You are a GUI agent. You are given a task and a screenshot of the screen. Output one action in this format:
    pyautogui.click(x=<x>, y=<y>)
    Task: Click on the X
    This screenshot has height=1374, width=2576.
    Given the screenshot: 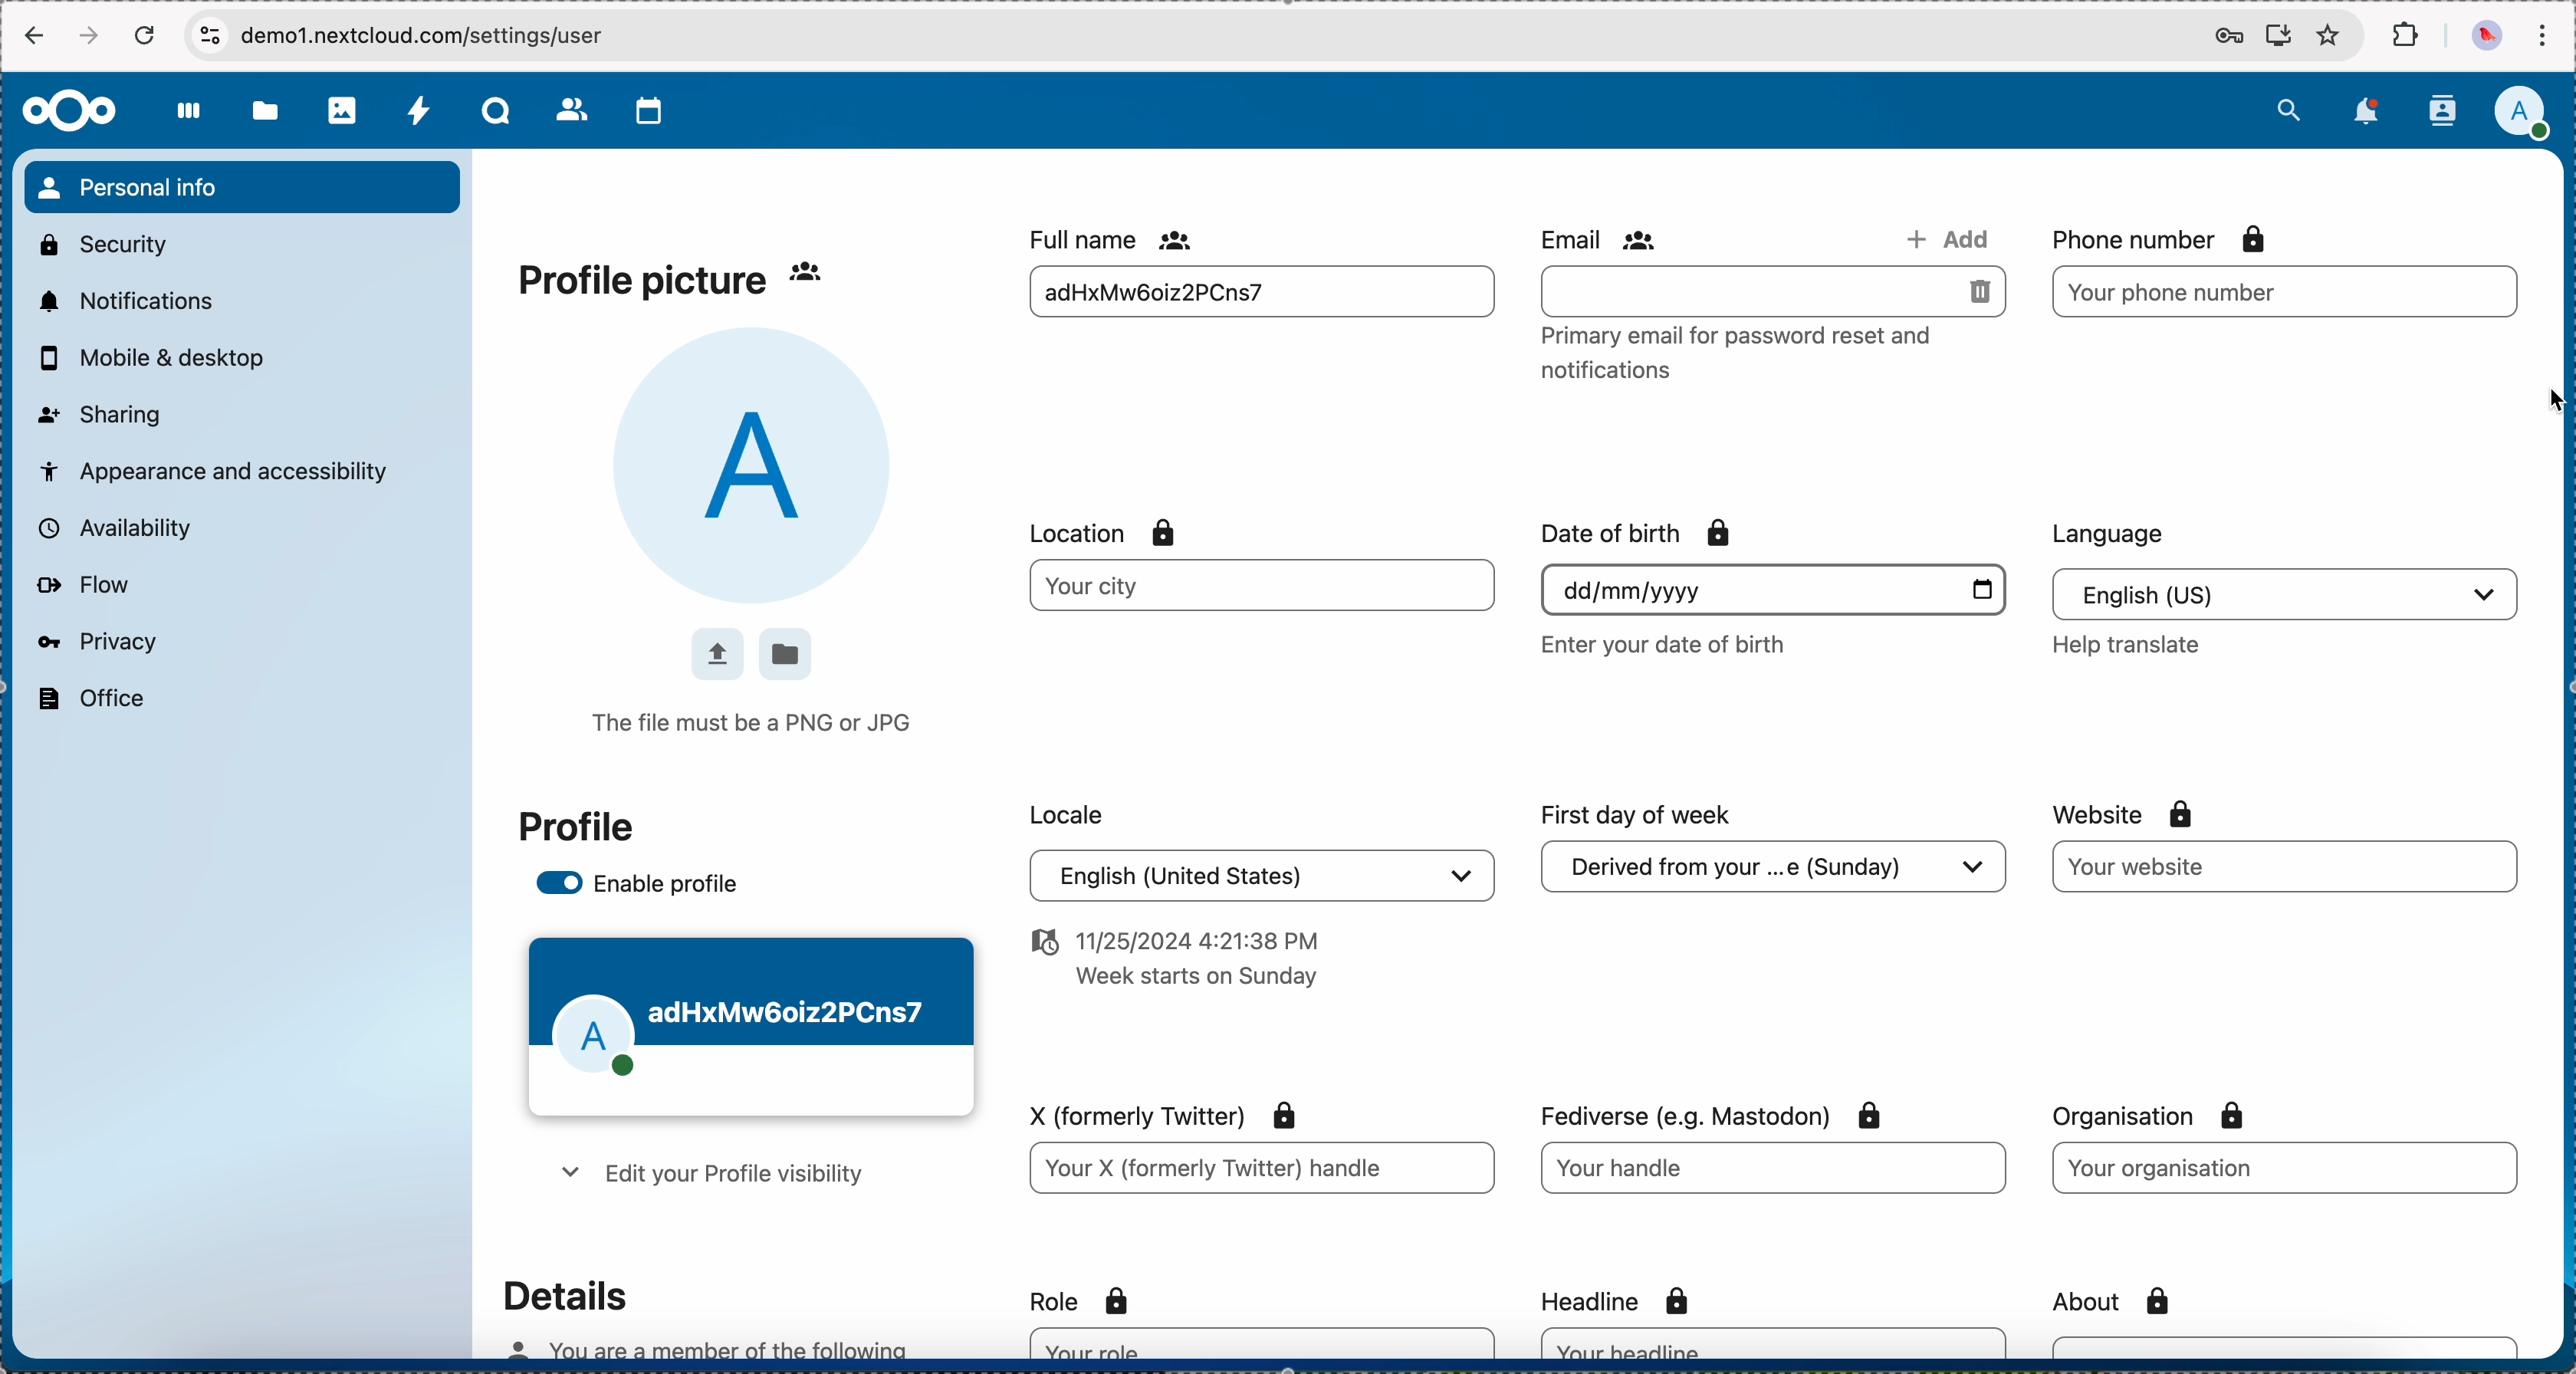 What is the action you would take?
    pyautogui.click(x=1167, y=1116)
    